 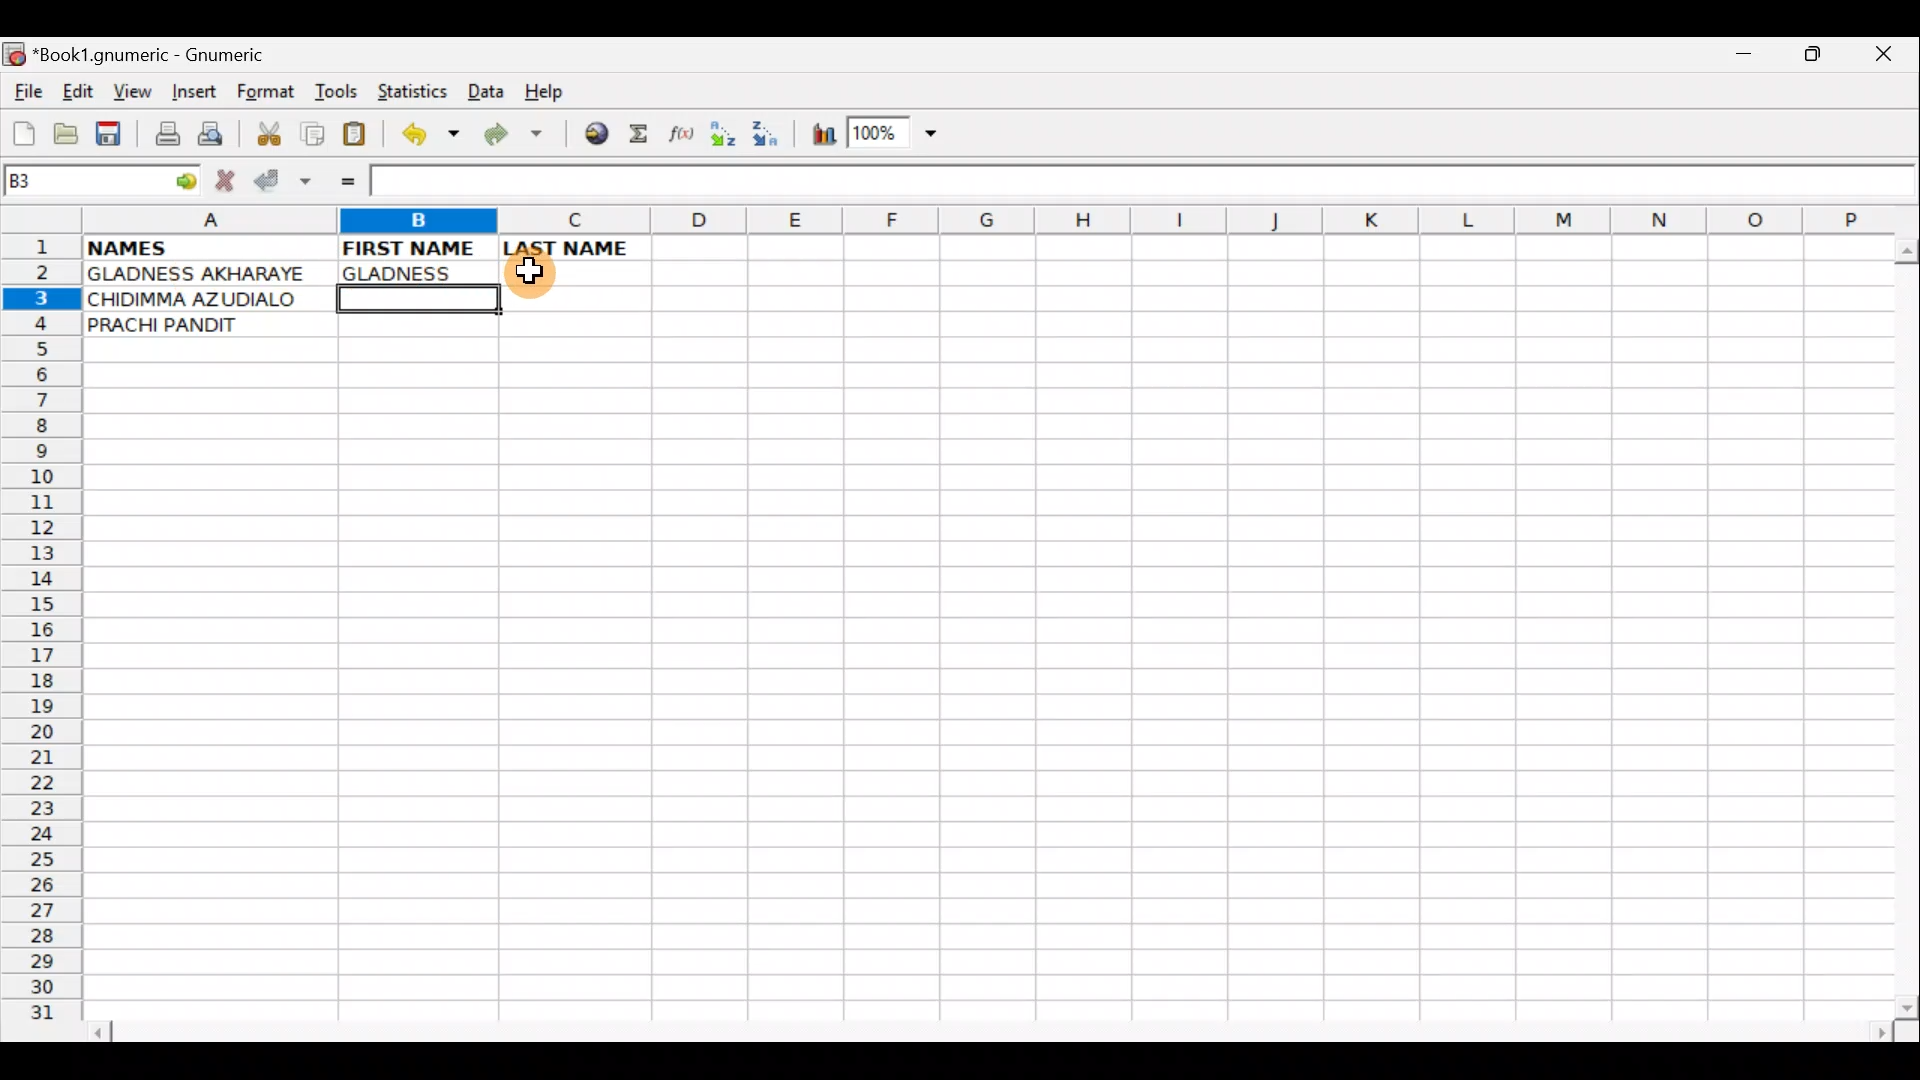 I want to click on Insert Chart, so click(x=818, y=137).